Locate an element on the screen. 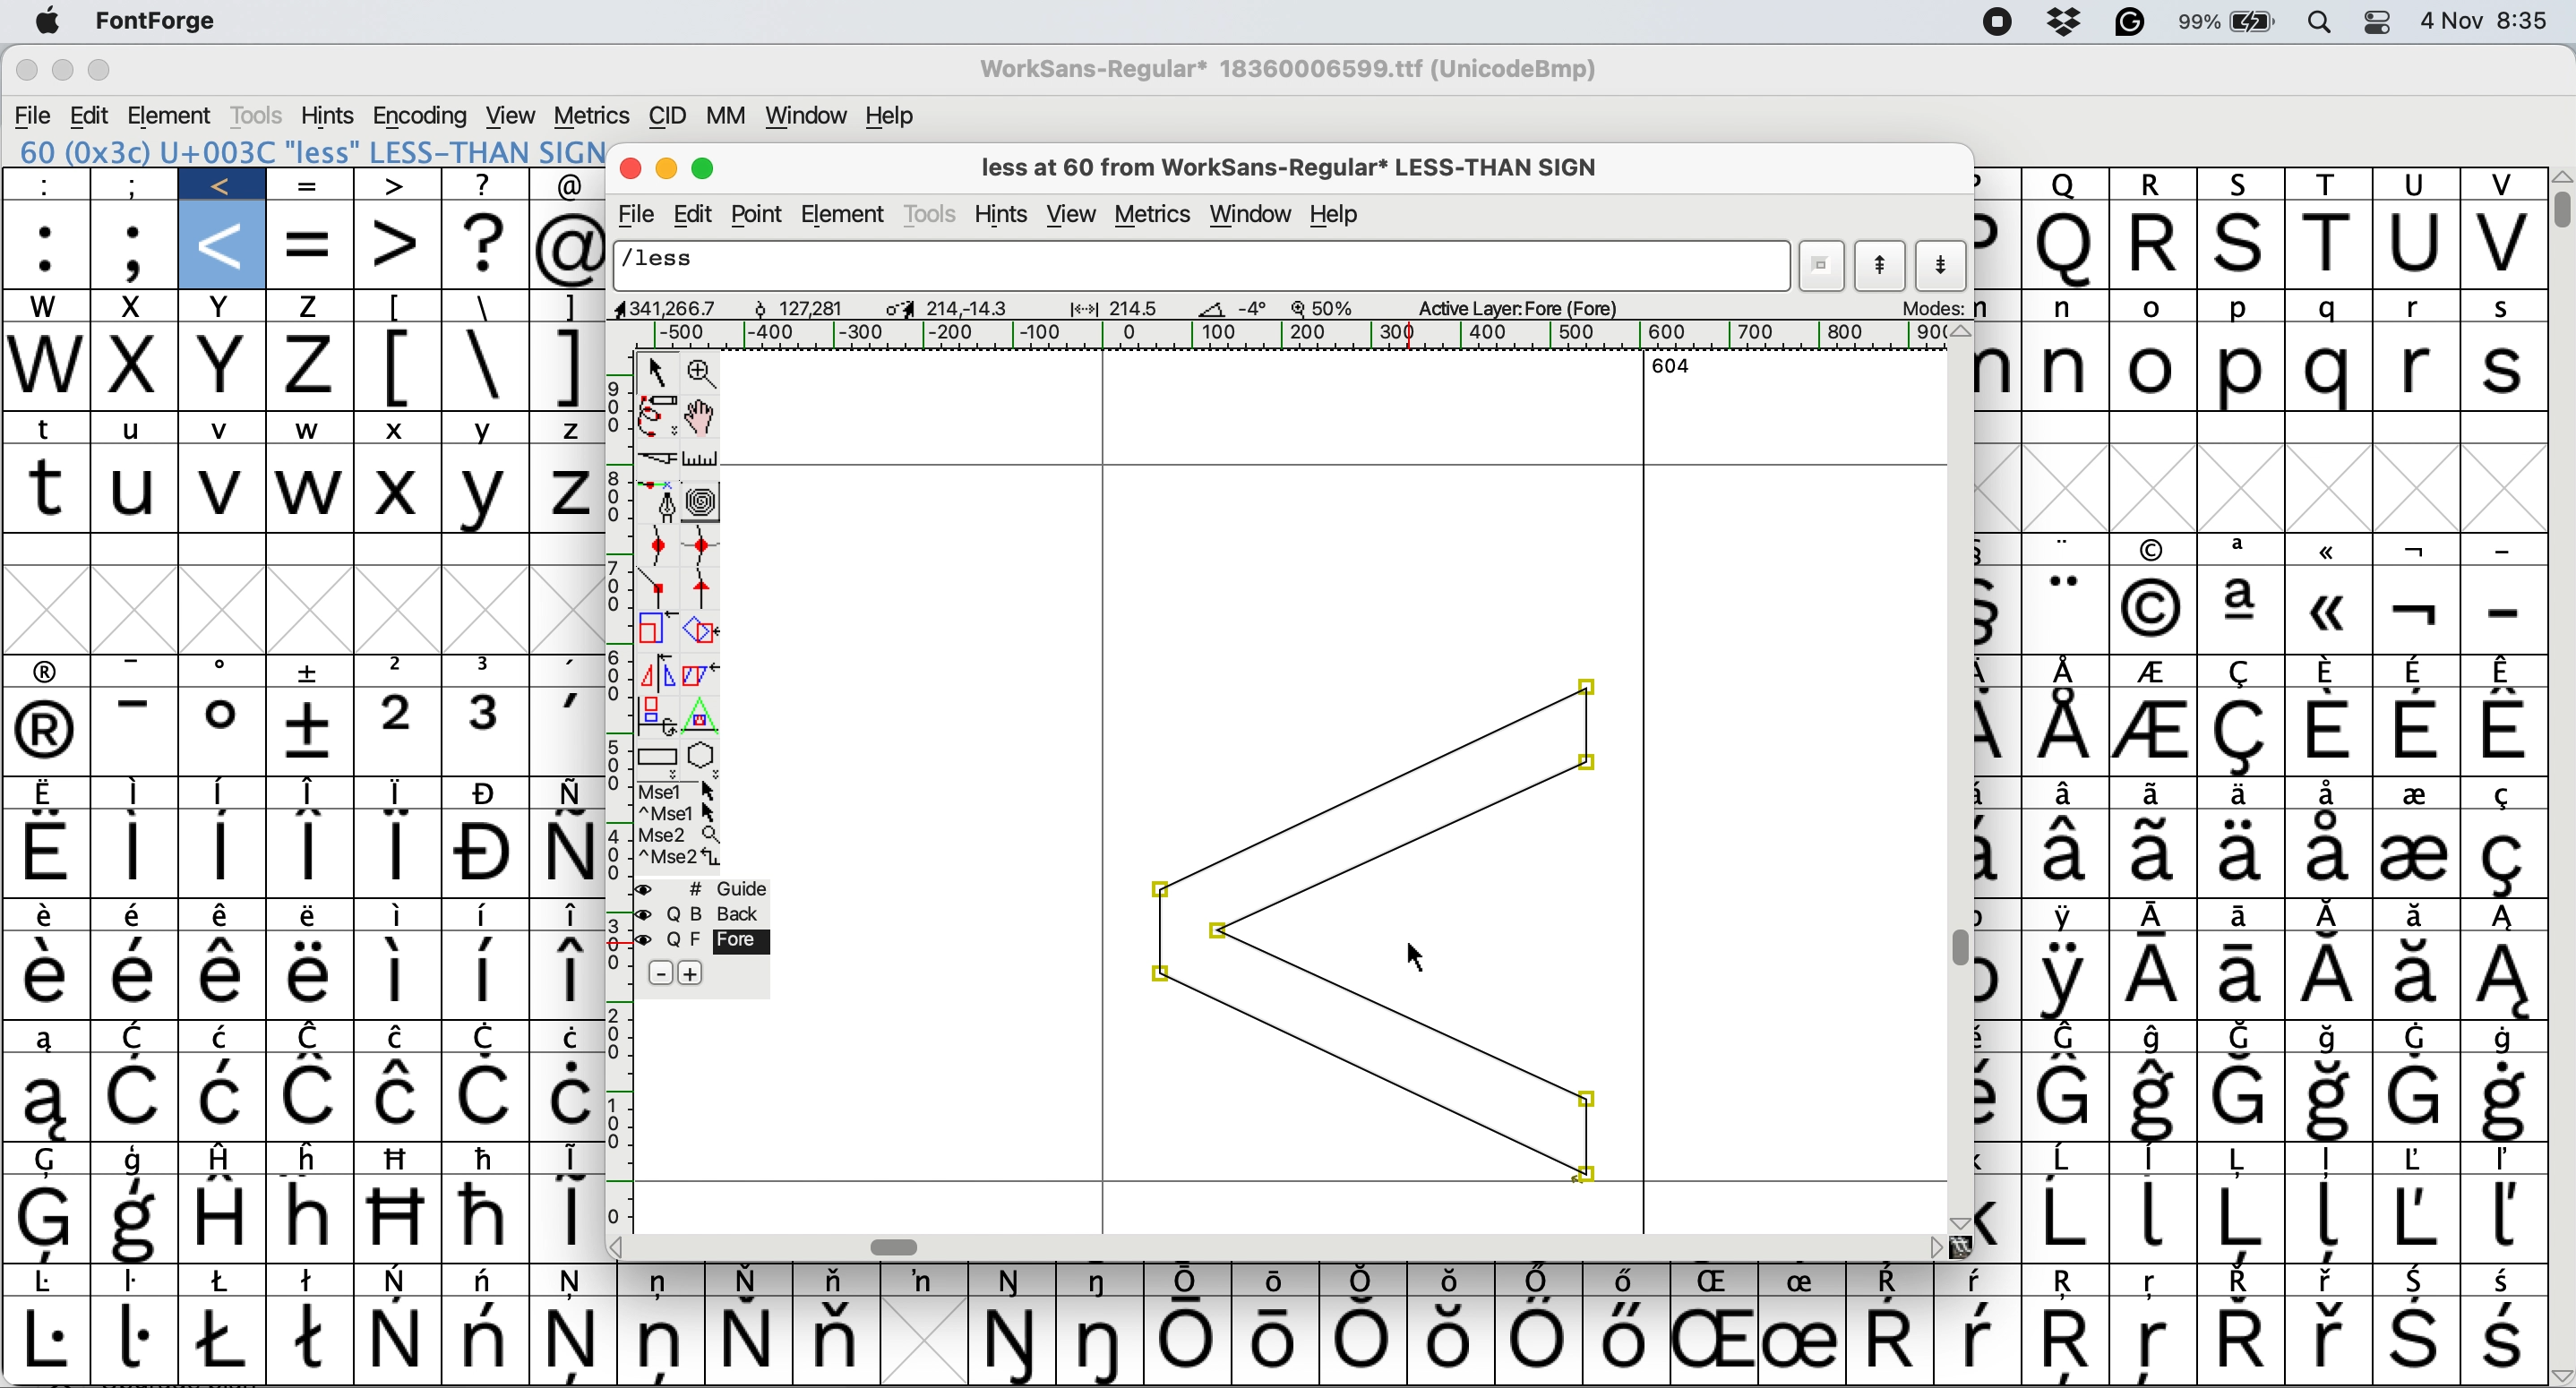  Symbol is located at coordinates (2502, 1218).